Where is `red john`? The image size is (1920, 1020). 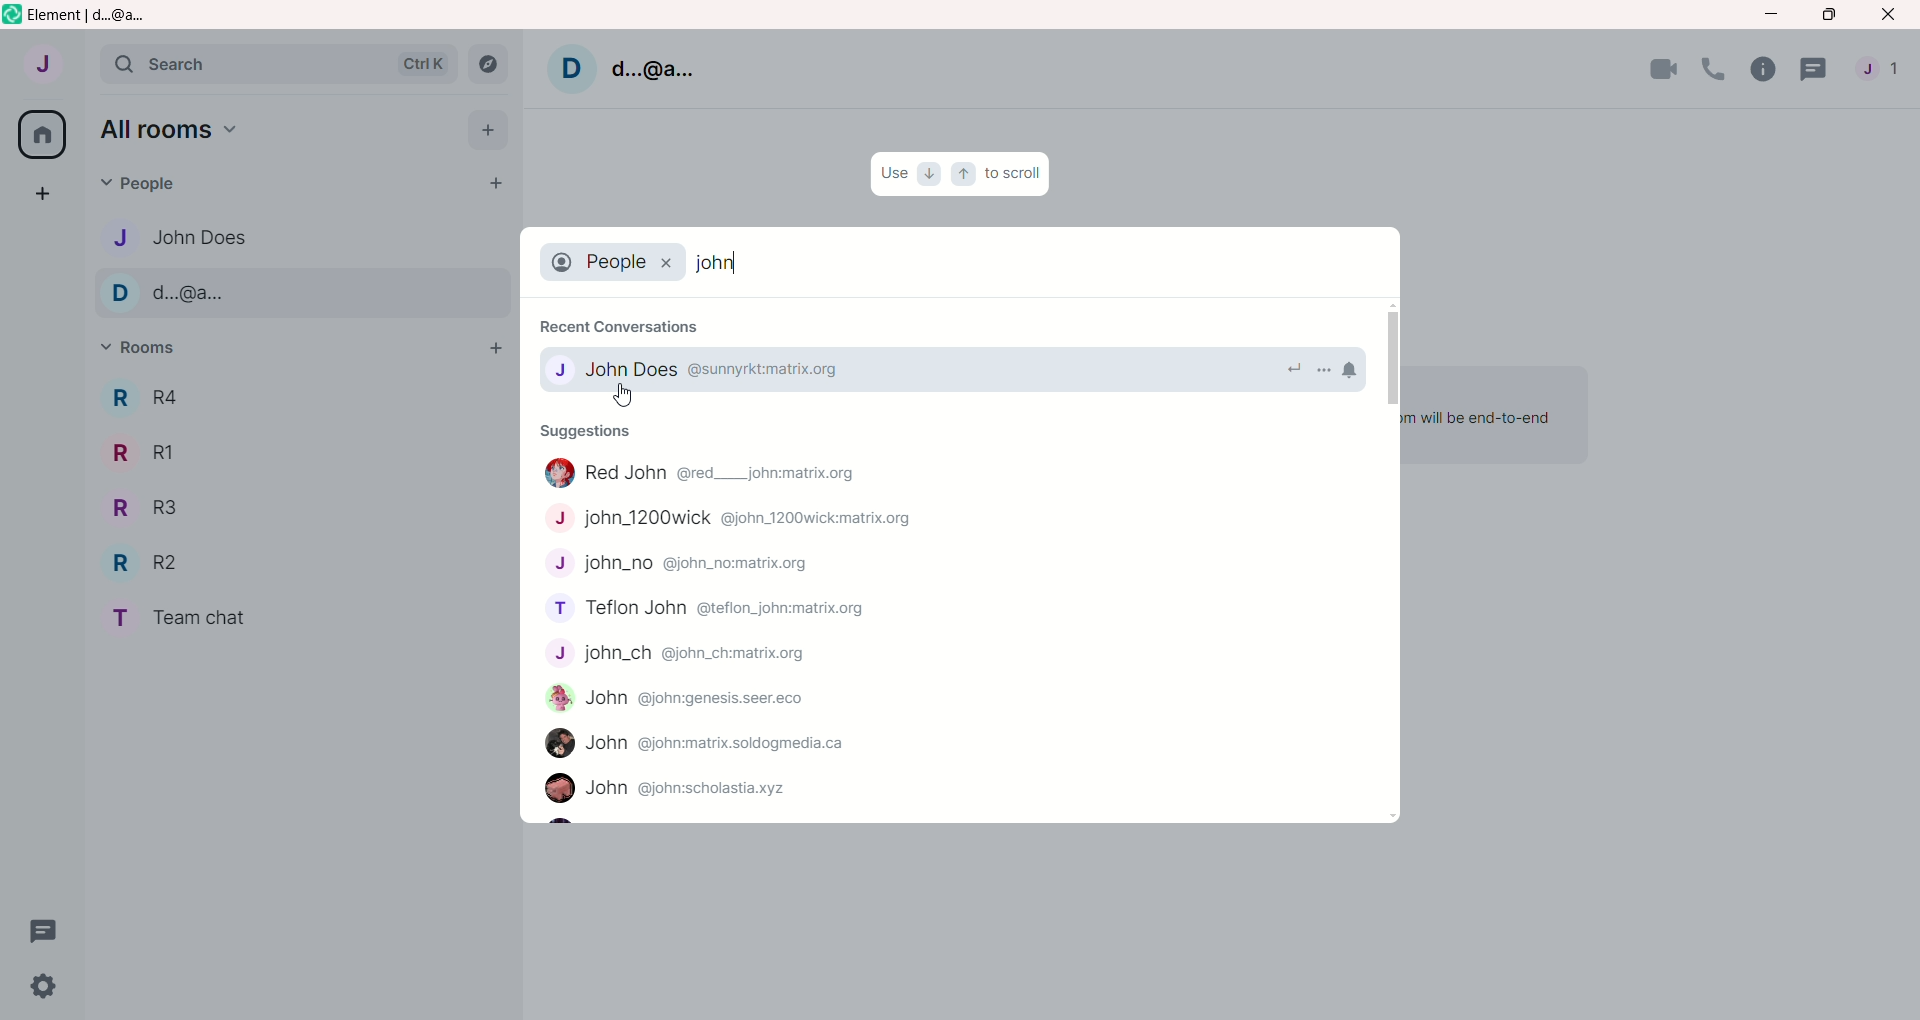
red john is located at coordinates (700, 472).